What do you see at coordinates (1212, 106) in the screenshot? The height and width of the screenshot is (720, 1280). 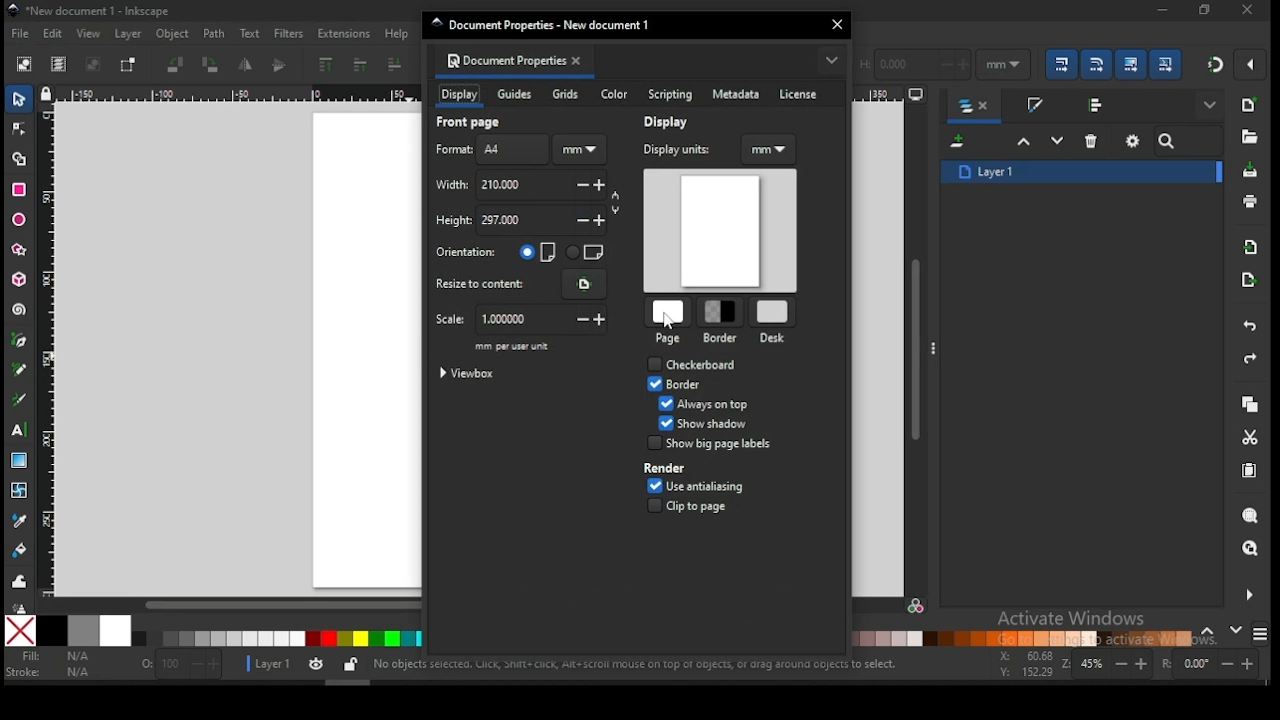 I see `show` at bounding box center [1212, 106].